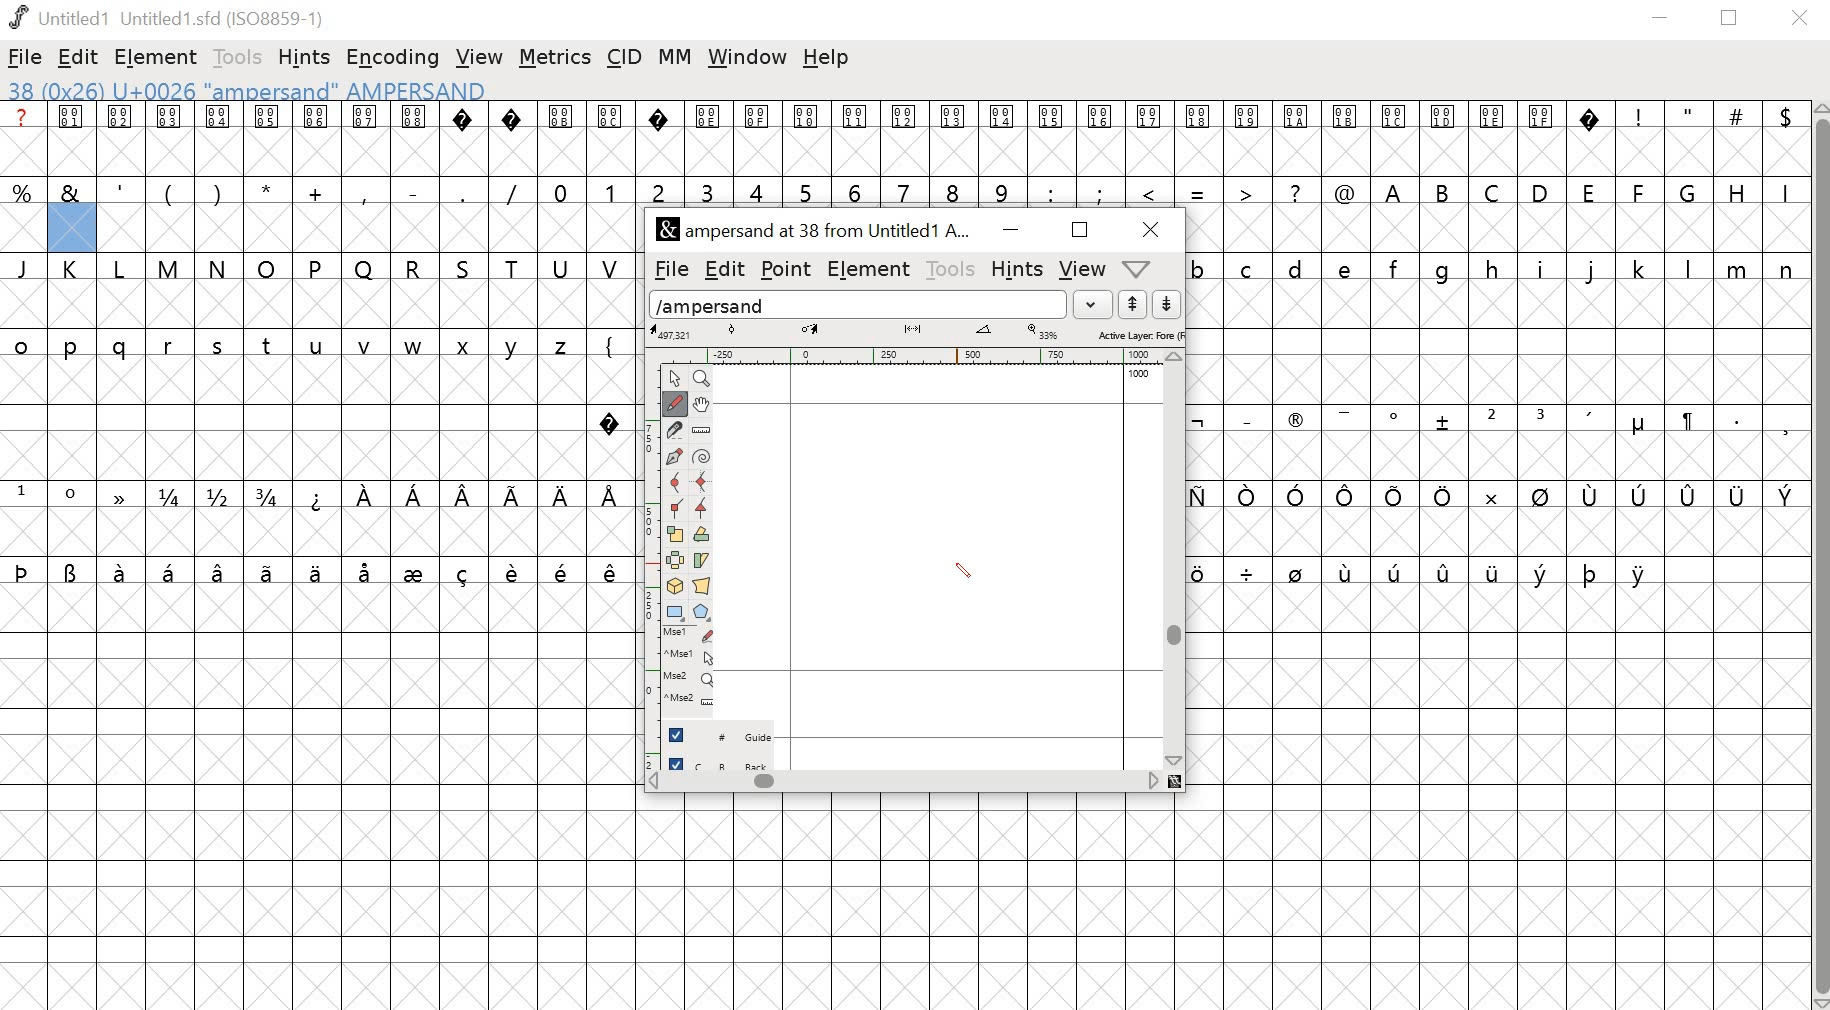  What do you see at coordinates (676, 586) in the screenshot?
I see `rotate the selection in 3D and project back to plane ` at bounding box center [676, 586].